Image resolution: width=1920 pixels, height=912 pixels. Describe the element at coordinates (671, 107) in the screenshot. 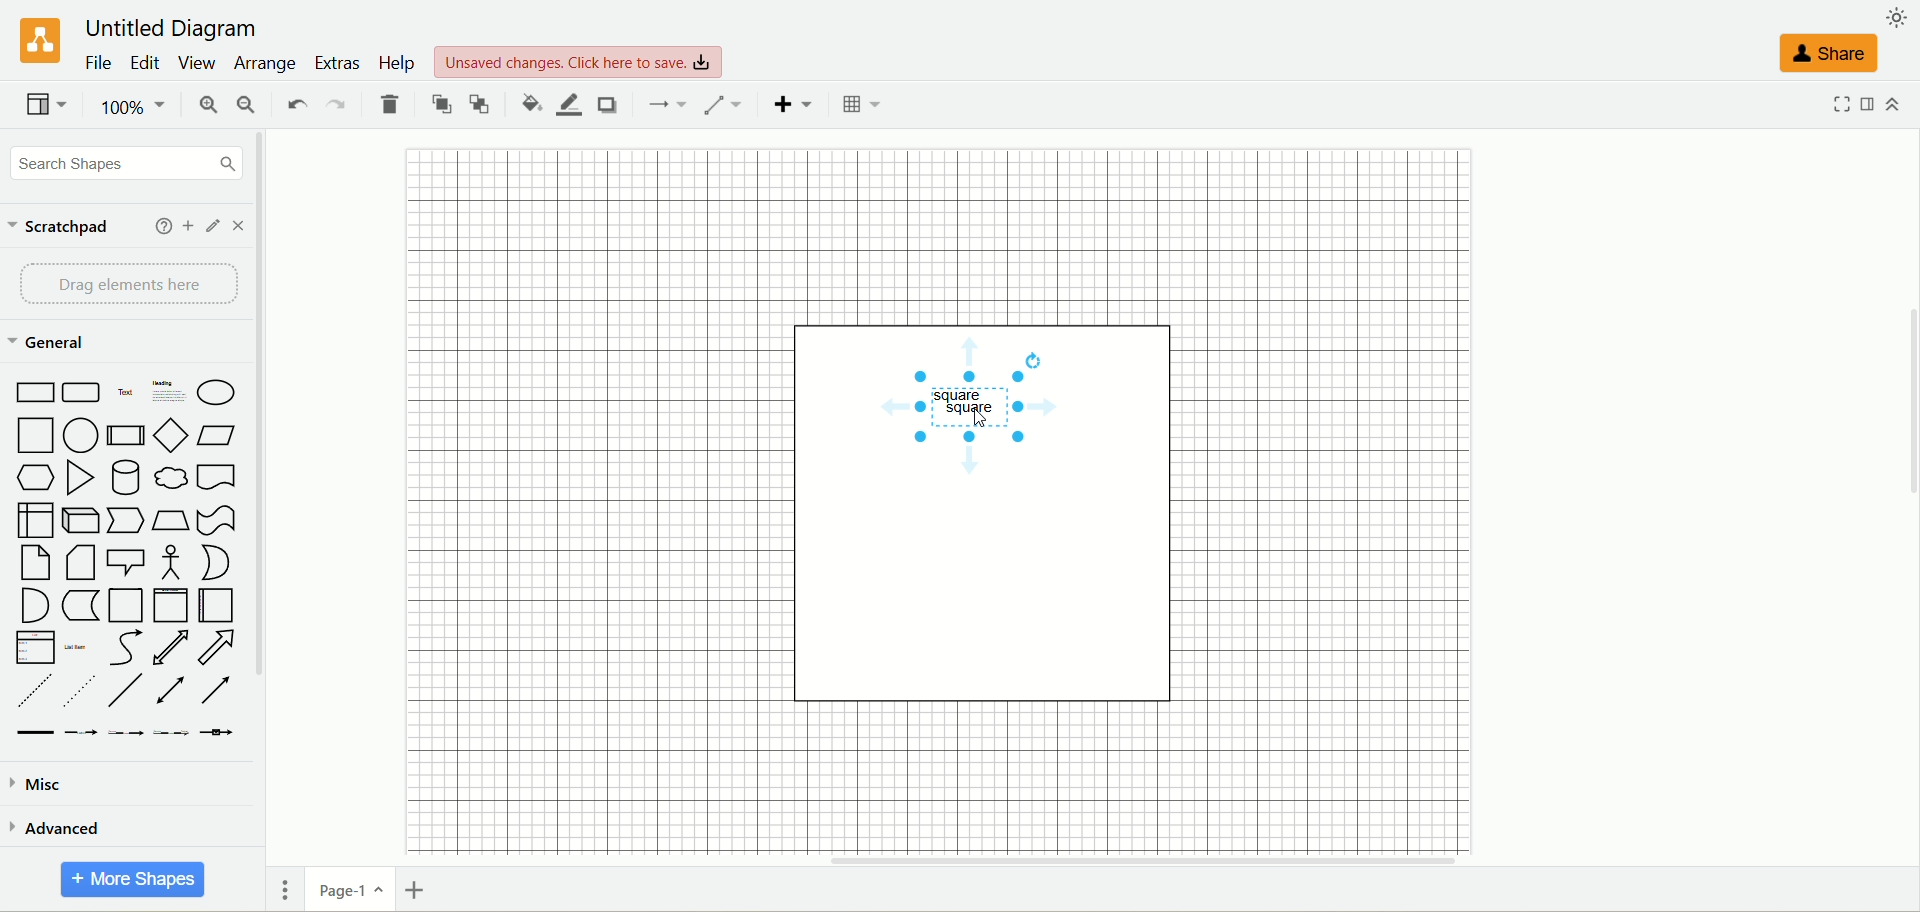

I see `connection` at that location.